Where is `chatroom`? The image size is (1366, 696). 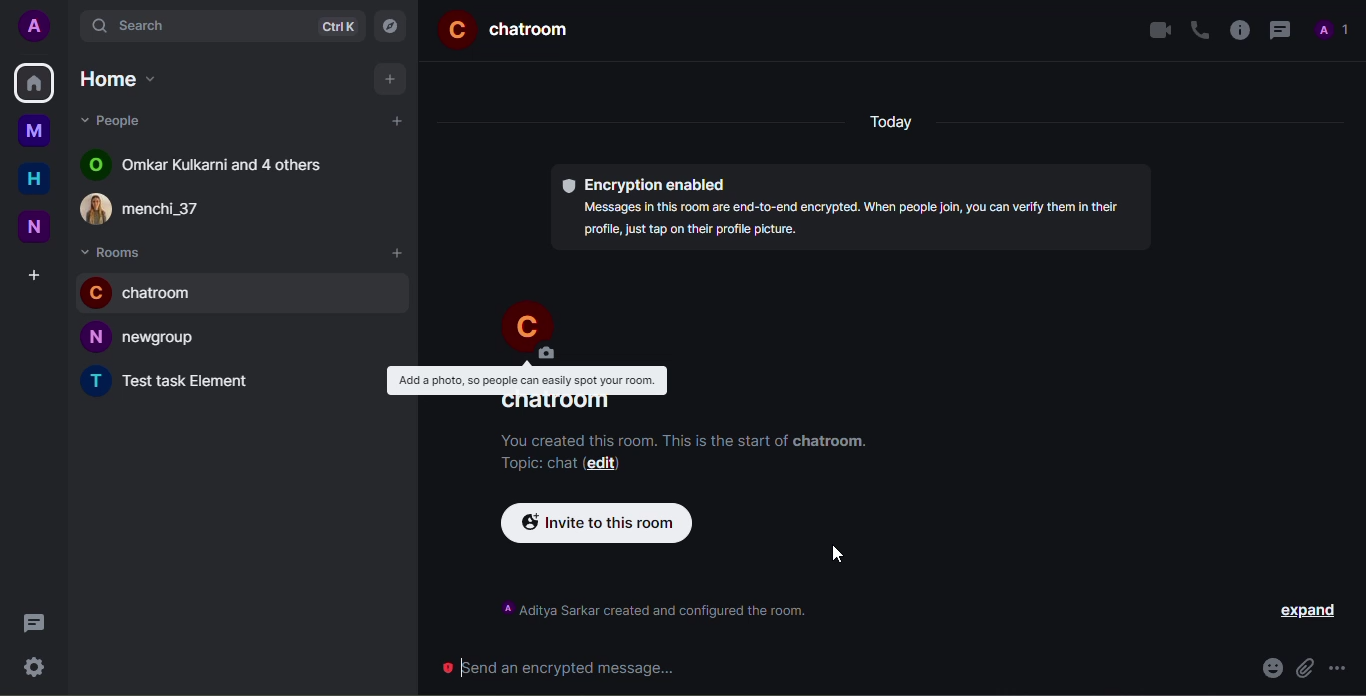 chatroom is located at coordinates (514, 27).